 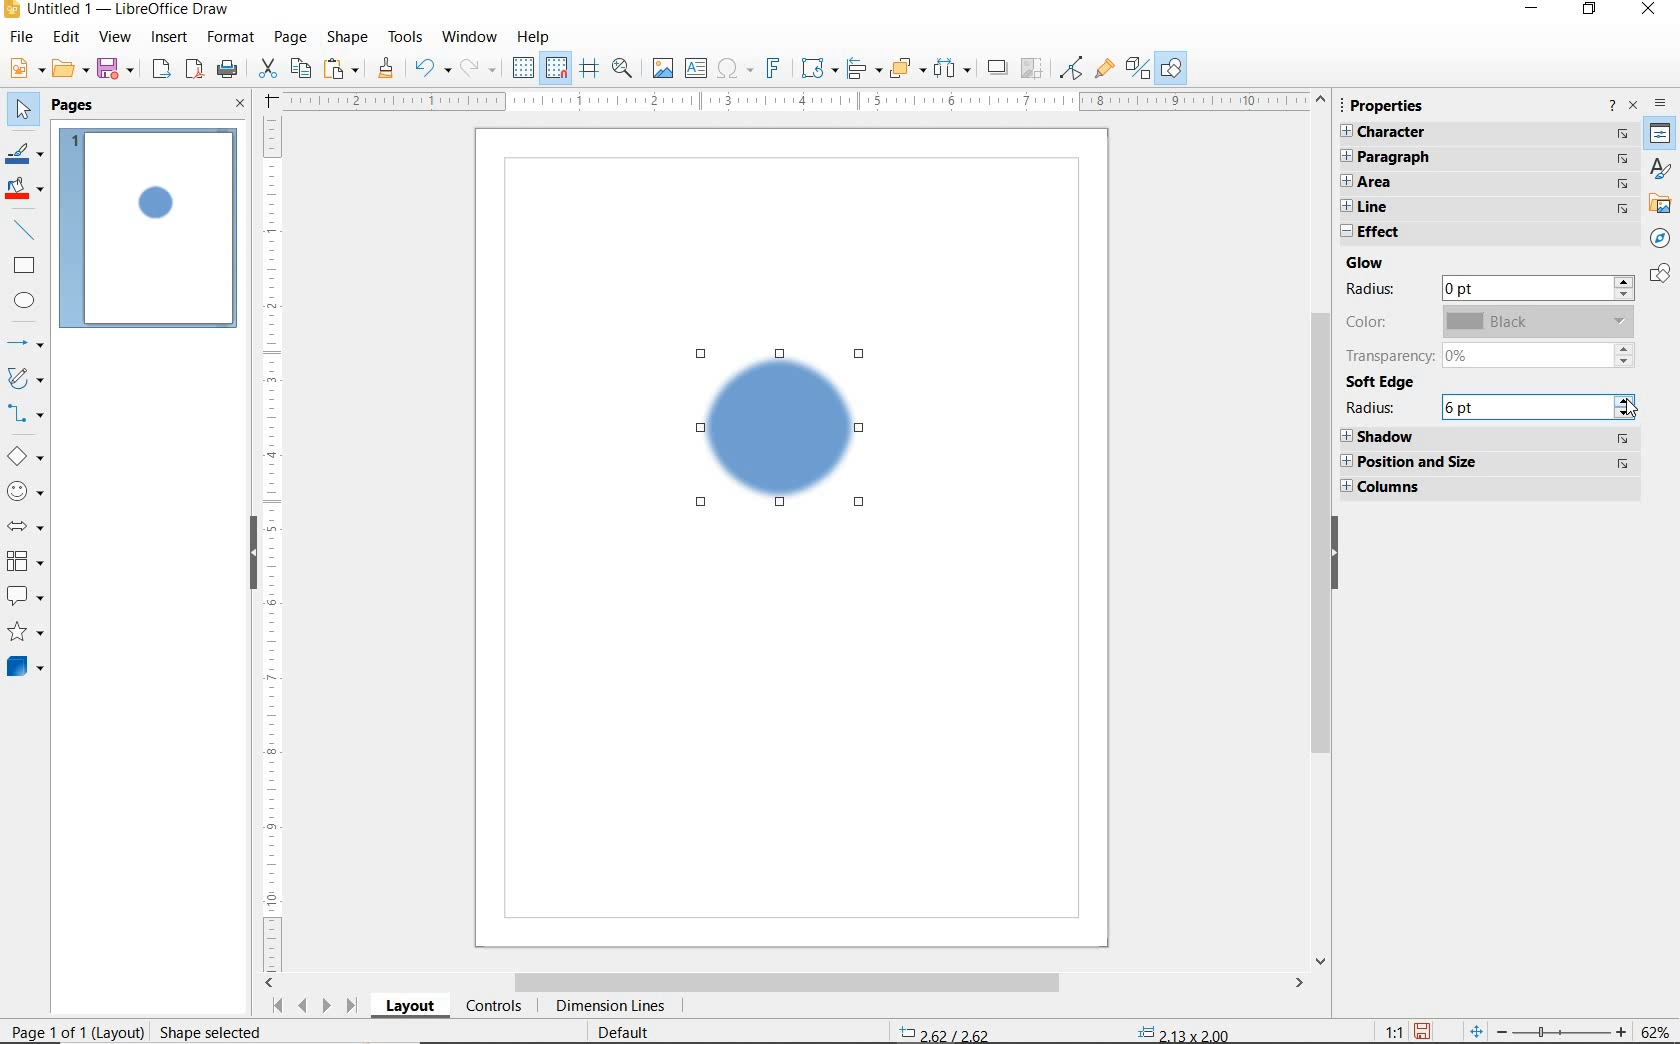 I want to click on LAYOUT, so click(x=410, y=1009).